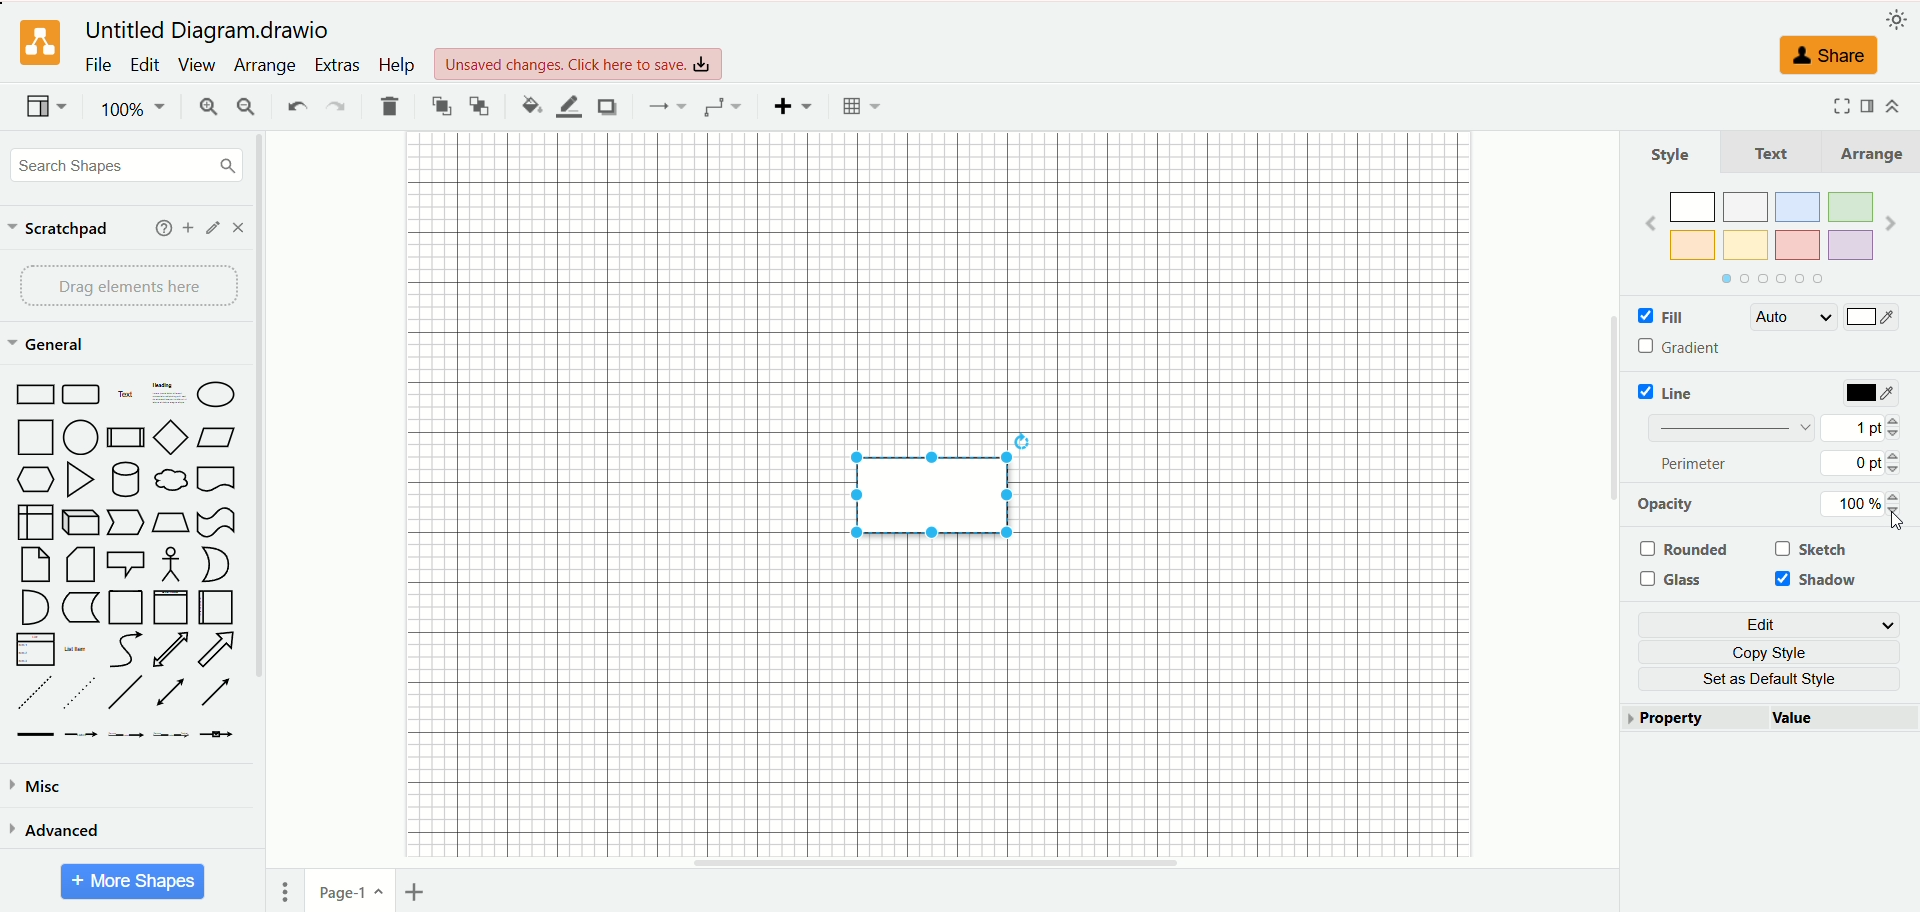 The height and width of the screenshot is (912, 1920). What do you see at coordinates (1873, 394) in the screenshot?
I see `color` at bounding box center [1873, 394].